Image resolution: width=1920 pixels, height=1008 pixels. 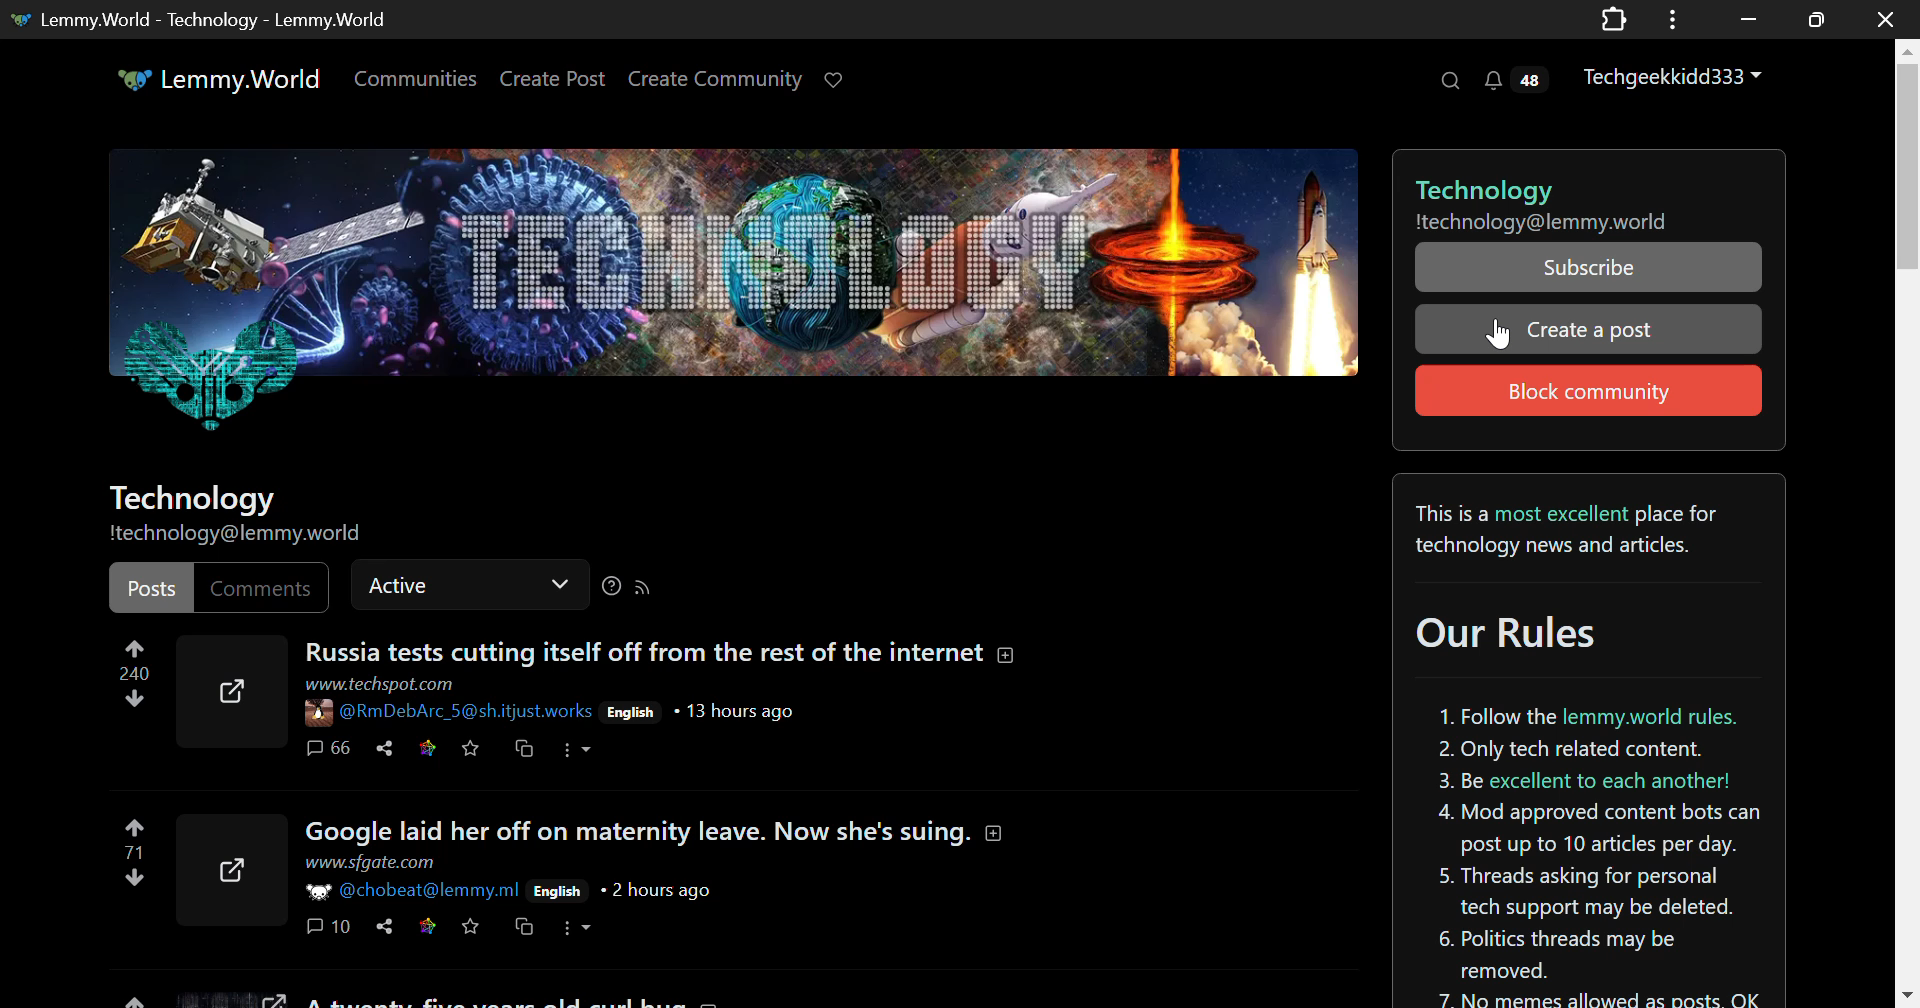 What do you see at coordinates (382, 749) in the screenshot?
I see `Share` at bounding box center [382, 749].